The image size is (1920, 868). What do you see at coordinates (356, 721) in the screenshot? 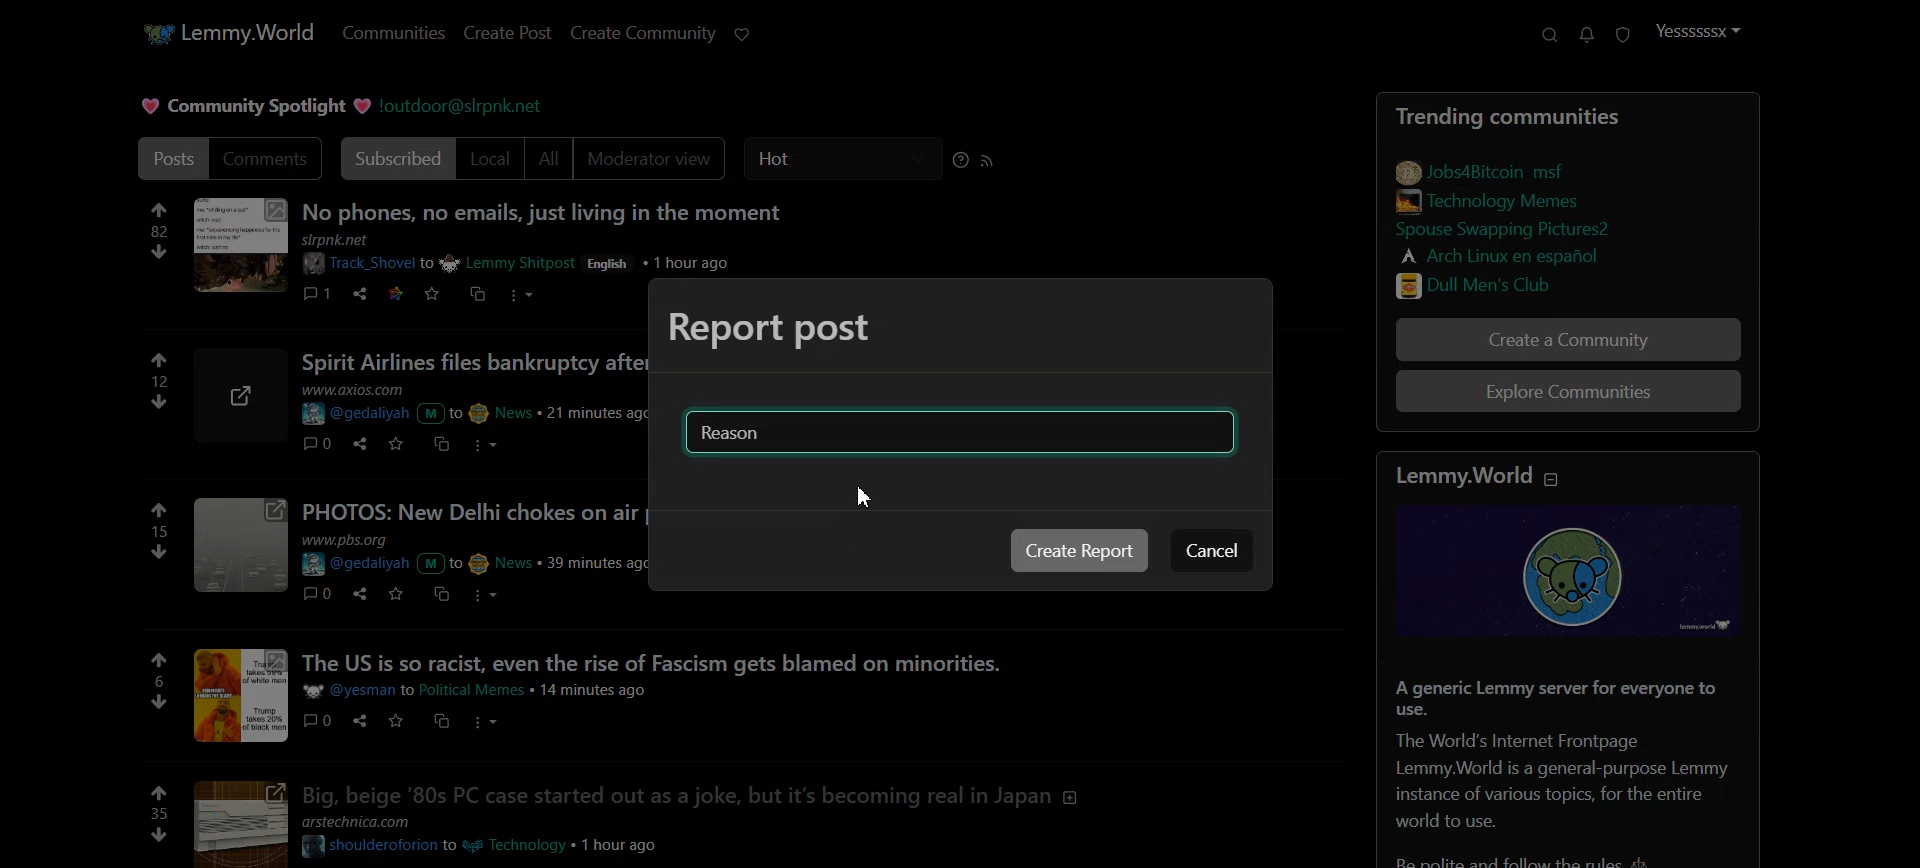
I see `share` at bounding box center [356, 721].